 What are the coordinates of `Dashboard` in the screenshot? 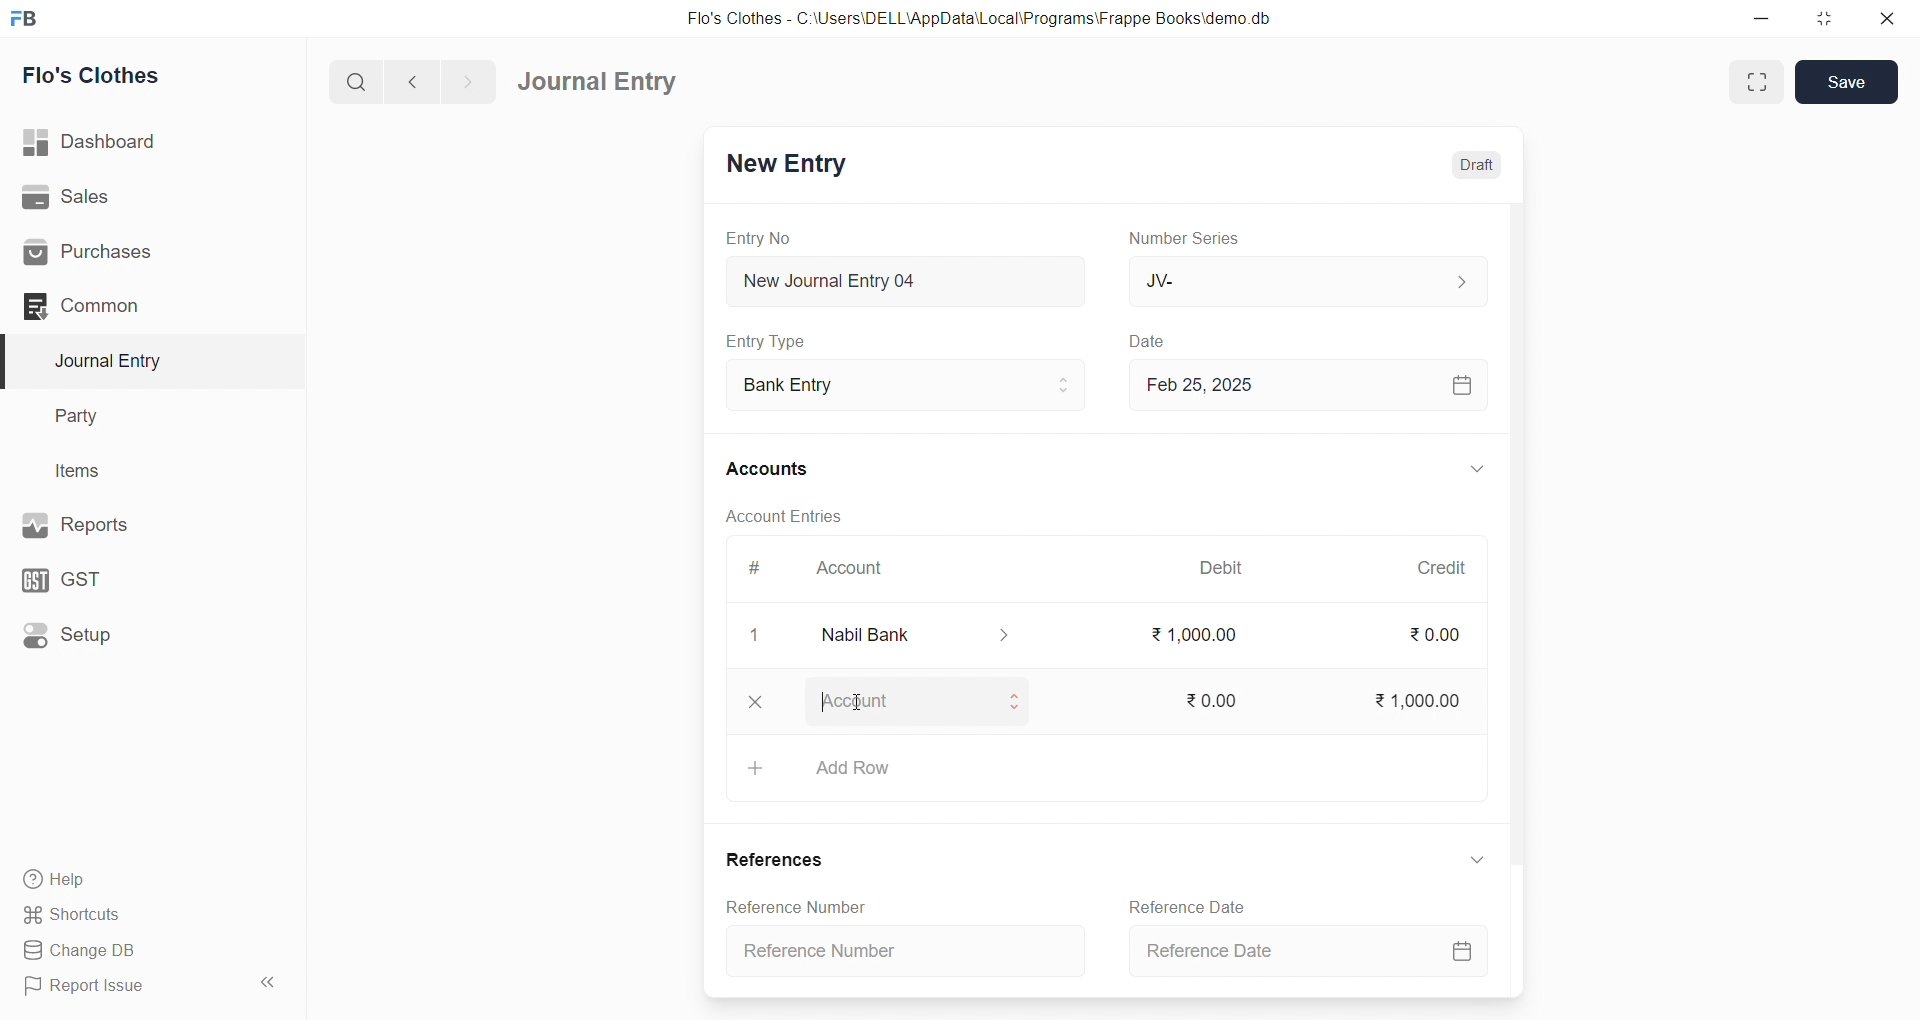 It's located at (147, 142).